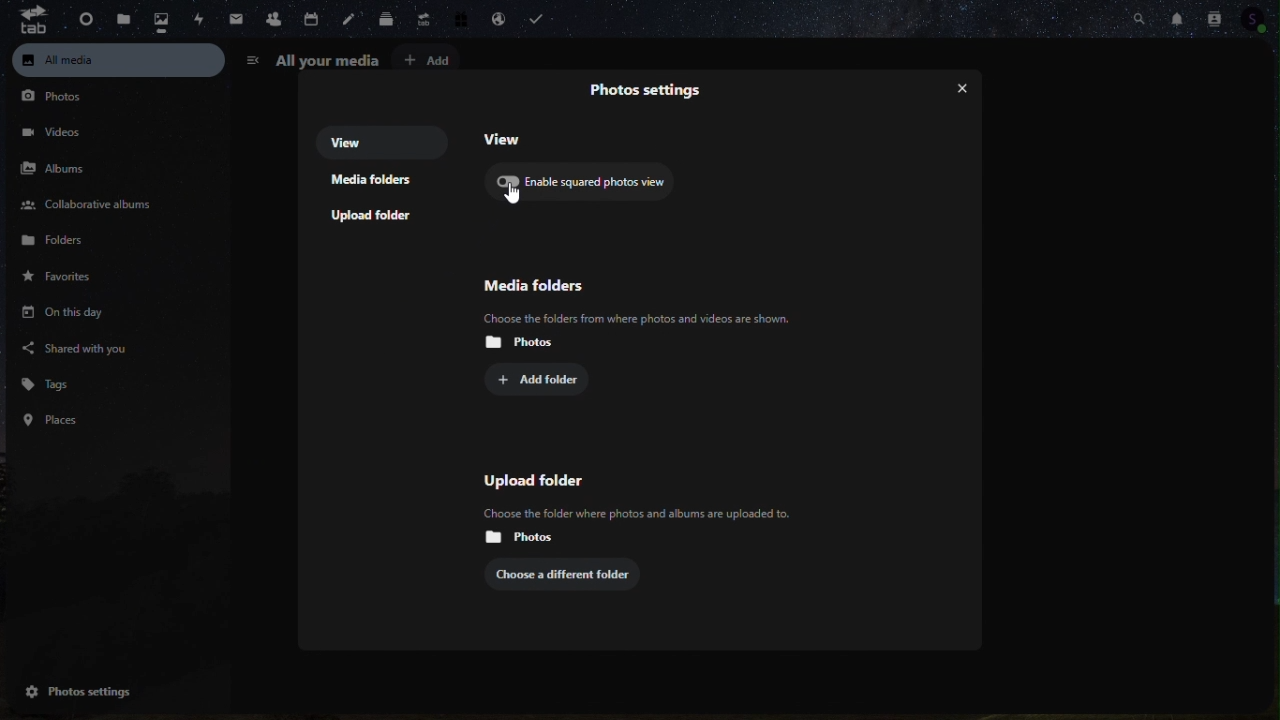 The width and height of the screenshot is (1280, 720). What do you see at coordinates (26, 22) in the screenshot?
I see `tab` at bounding box center [26, 22].